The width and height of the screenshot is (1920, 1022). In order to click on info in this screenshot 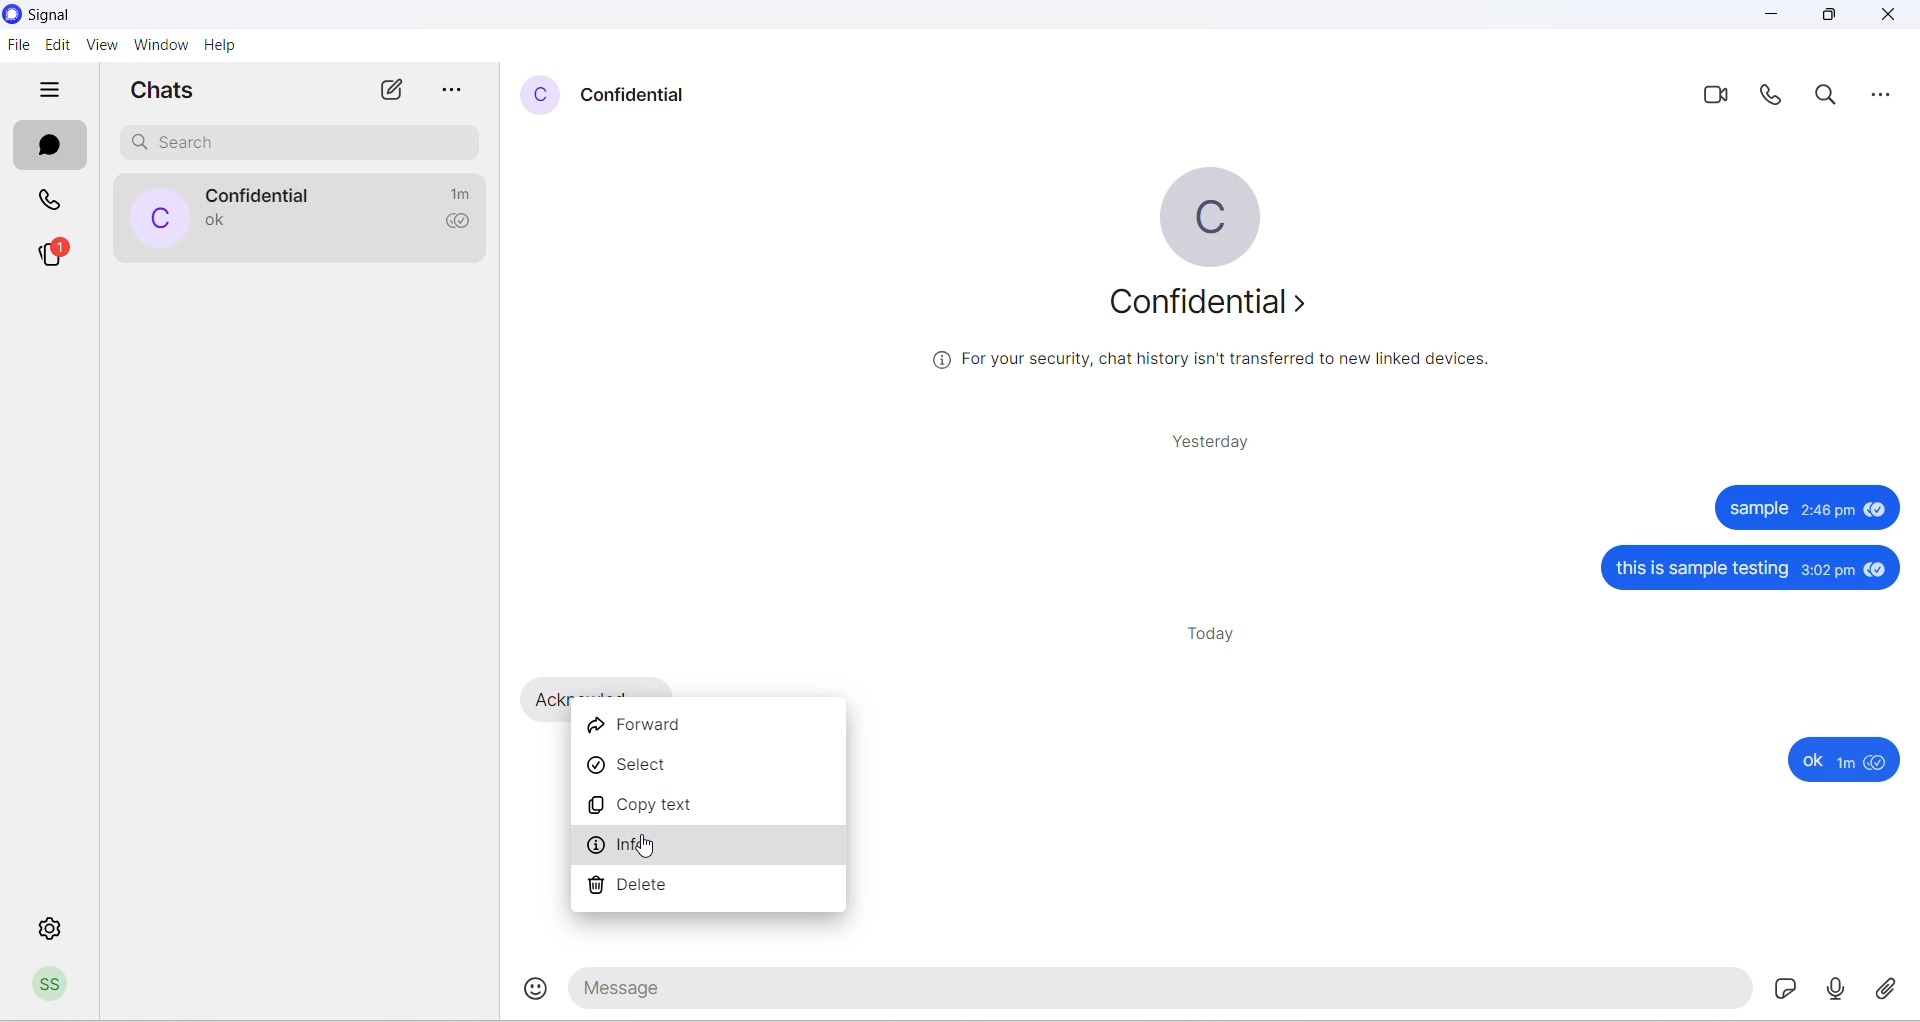, I will do `click(710, 853)`.